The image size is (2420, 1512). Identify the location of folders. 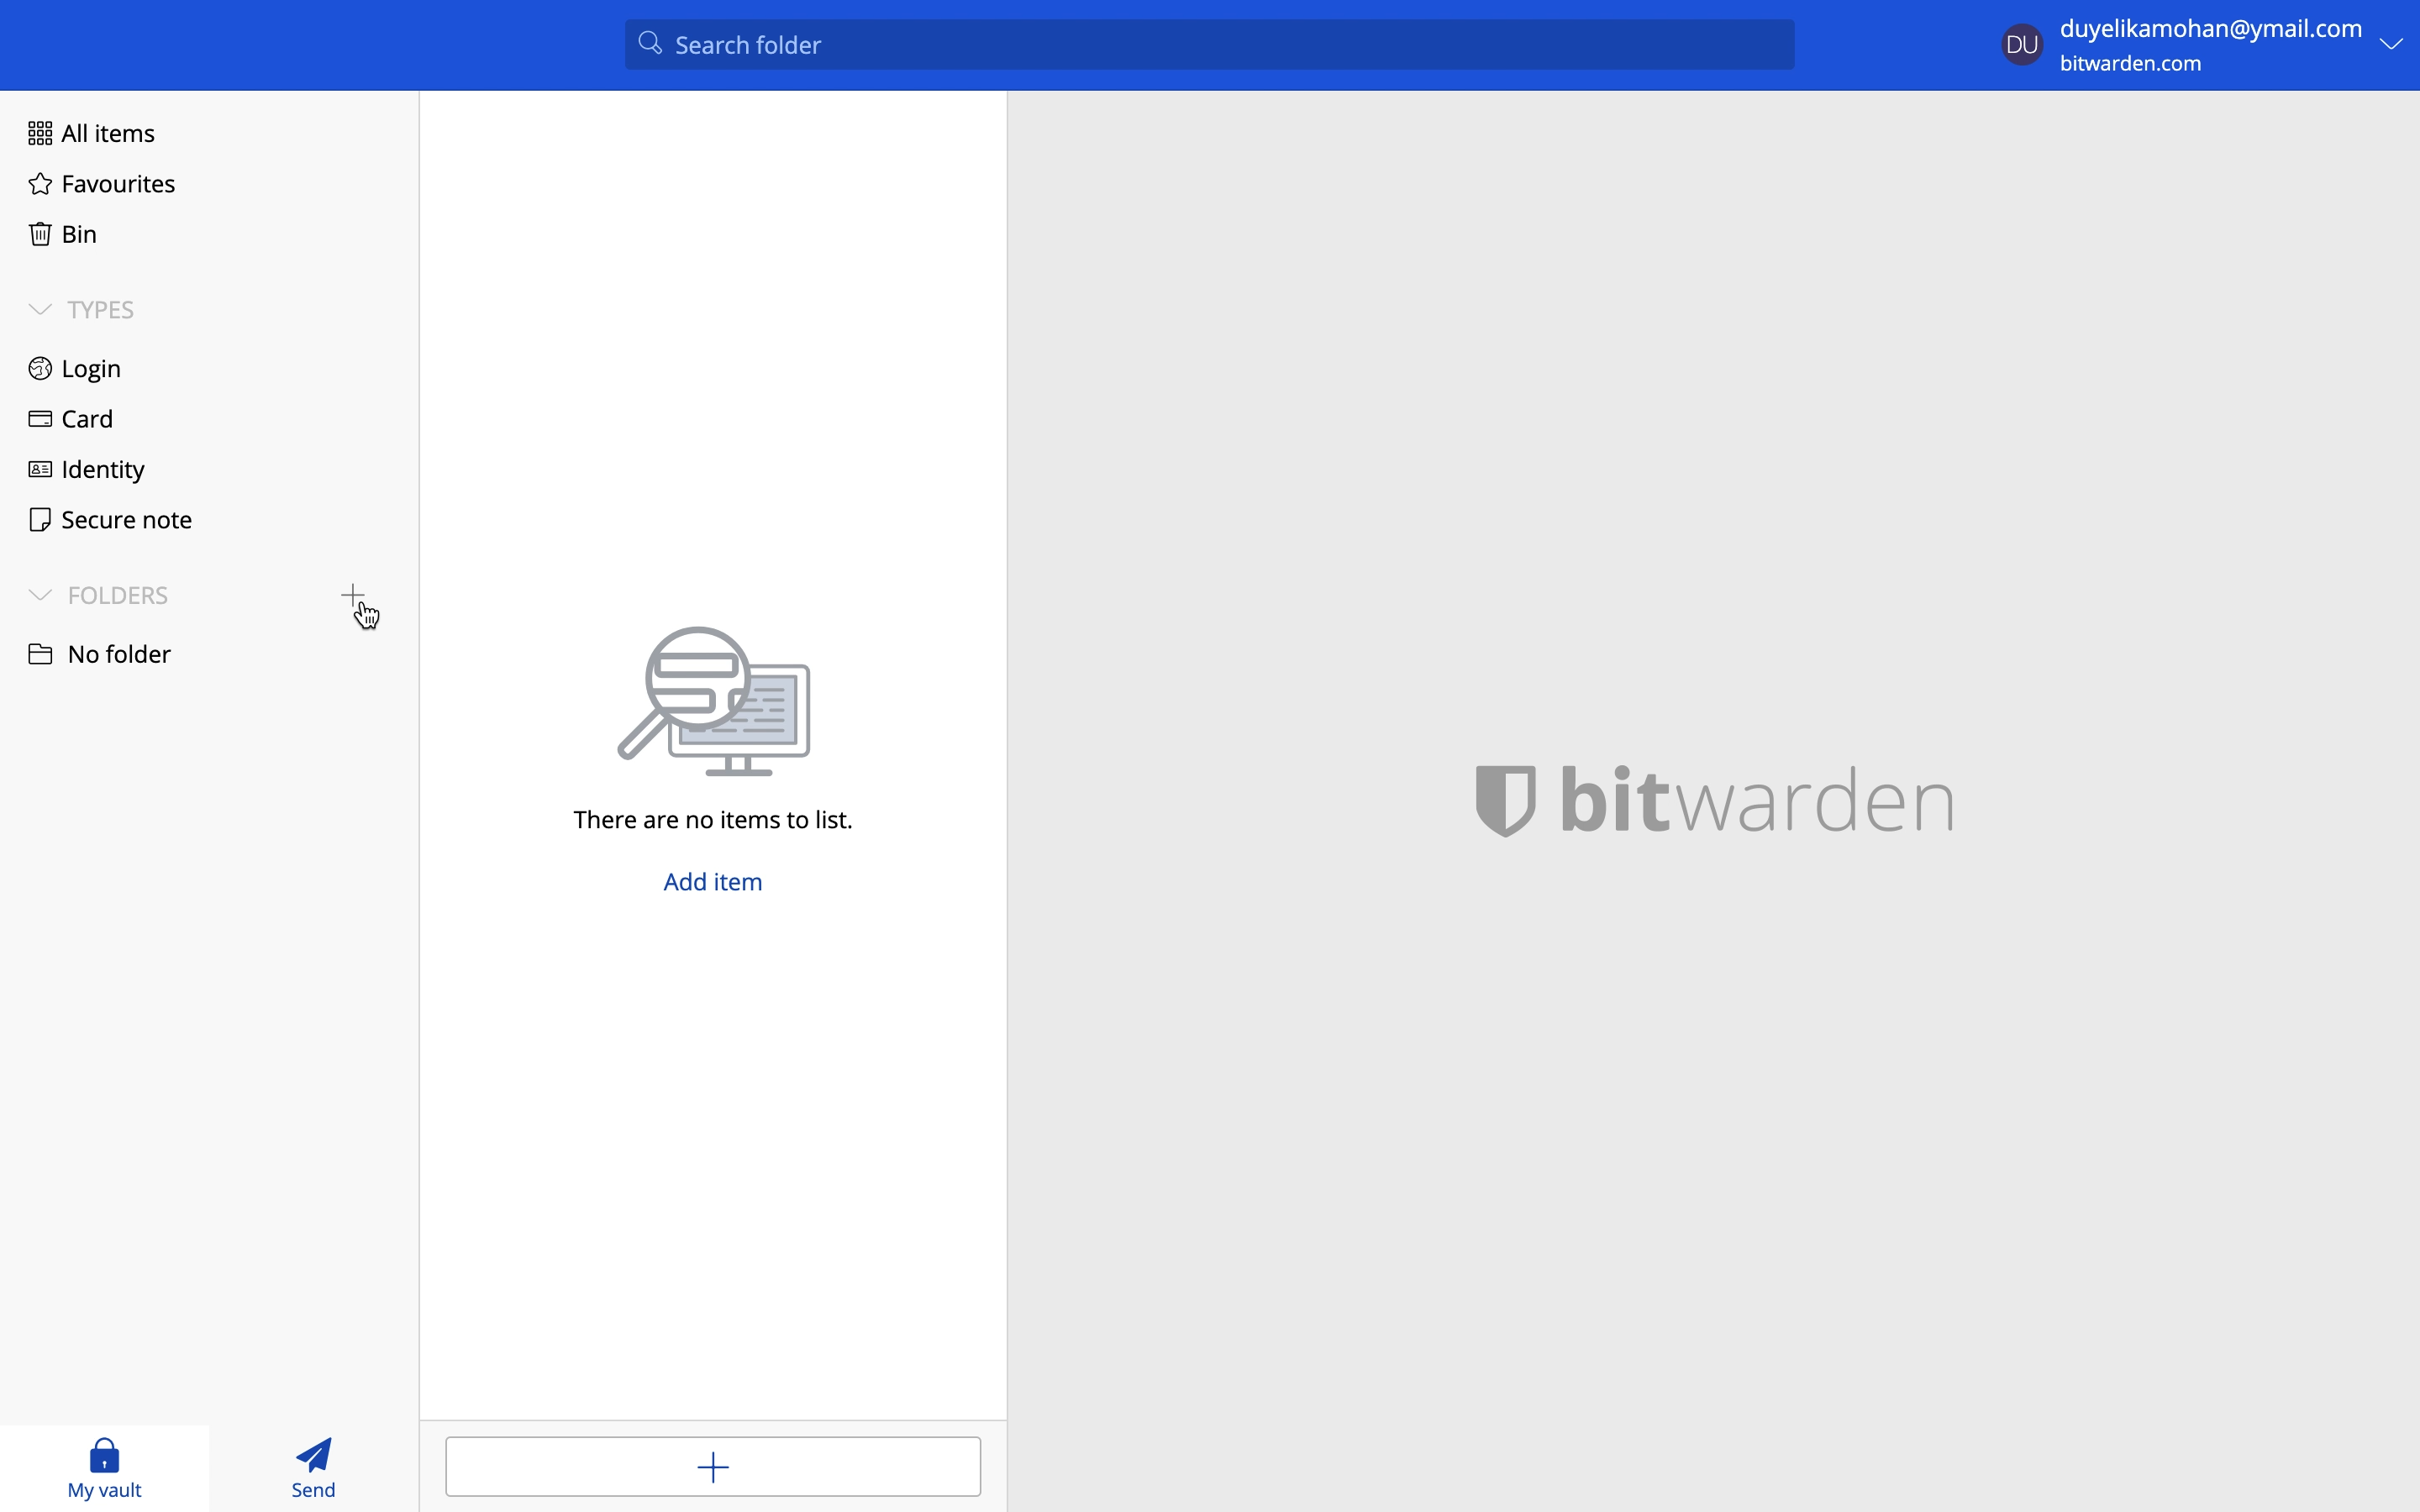
(99, 594).